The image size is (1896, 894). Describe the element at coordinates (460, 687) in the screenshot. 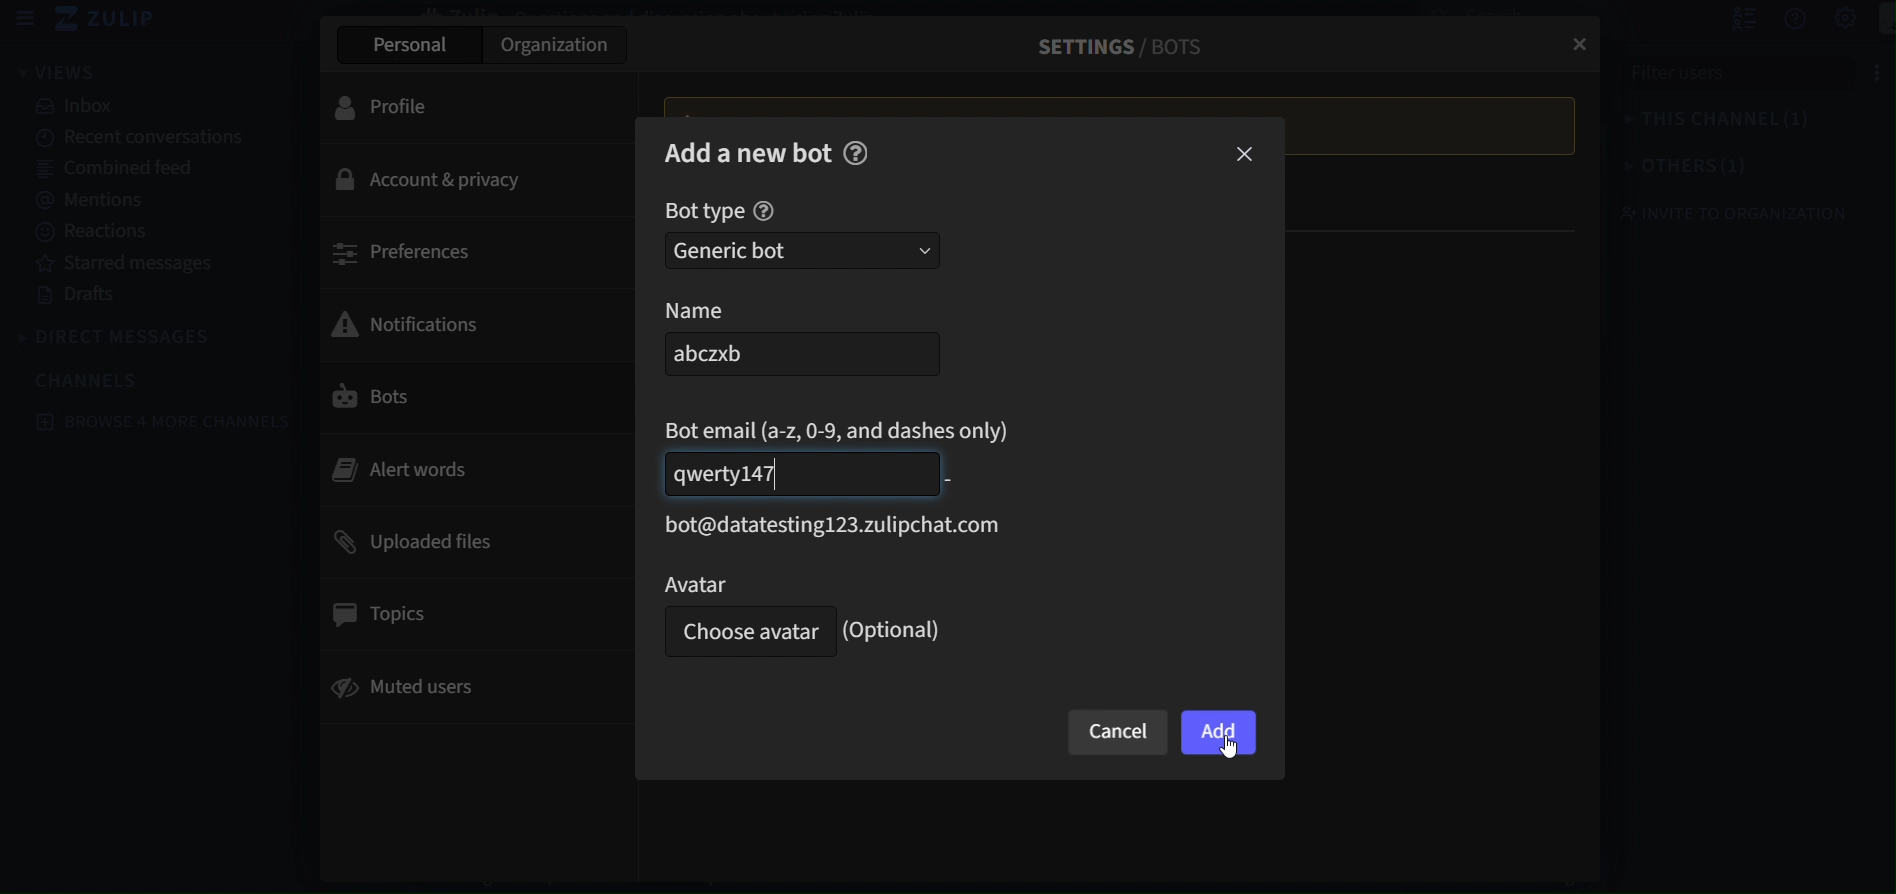

I see `muted users` at that location.